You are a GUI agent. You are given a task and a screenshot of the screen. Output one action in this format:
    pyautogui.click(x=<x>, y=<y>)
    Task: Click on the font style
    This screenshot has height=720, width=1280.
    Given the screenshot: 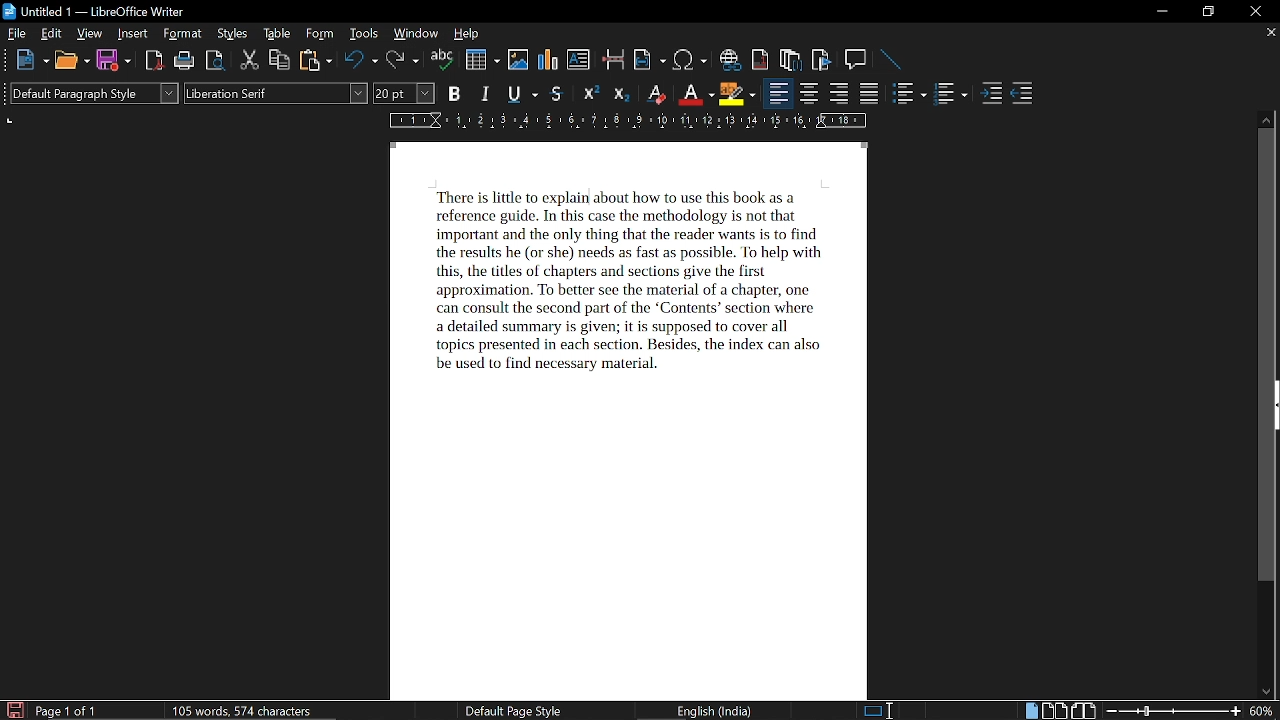 What is the action you would take?
    pyautogui.click(x=275, y=94)
    